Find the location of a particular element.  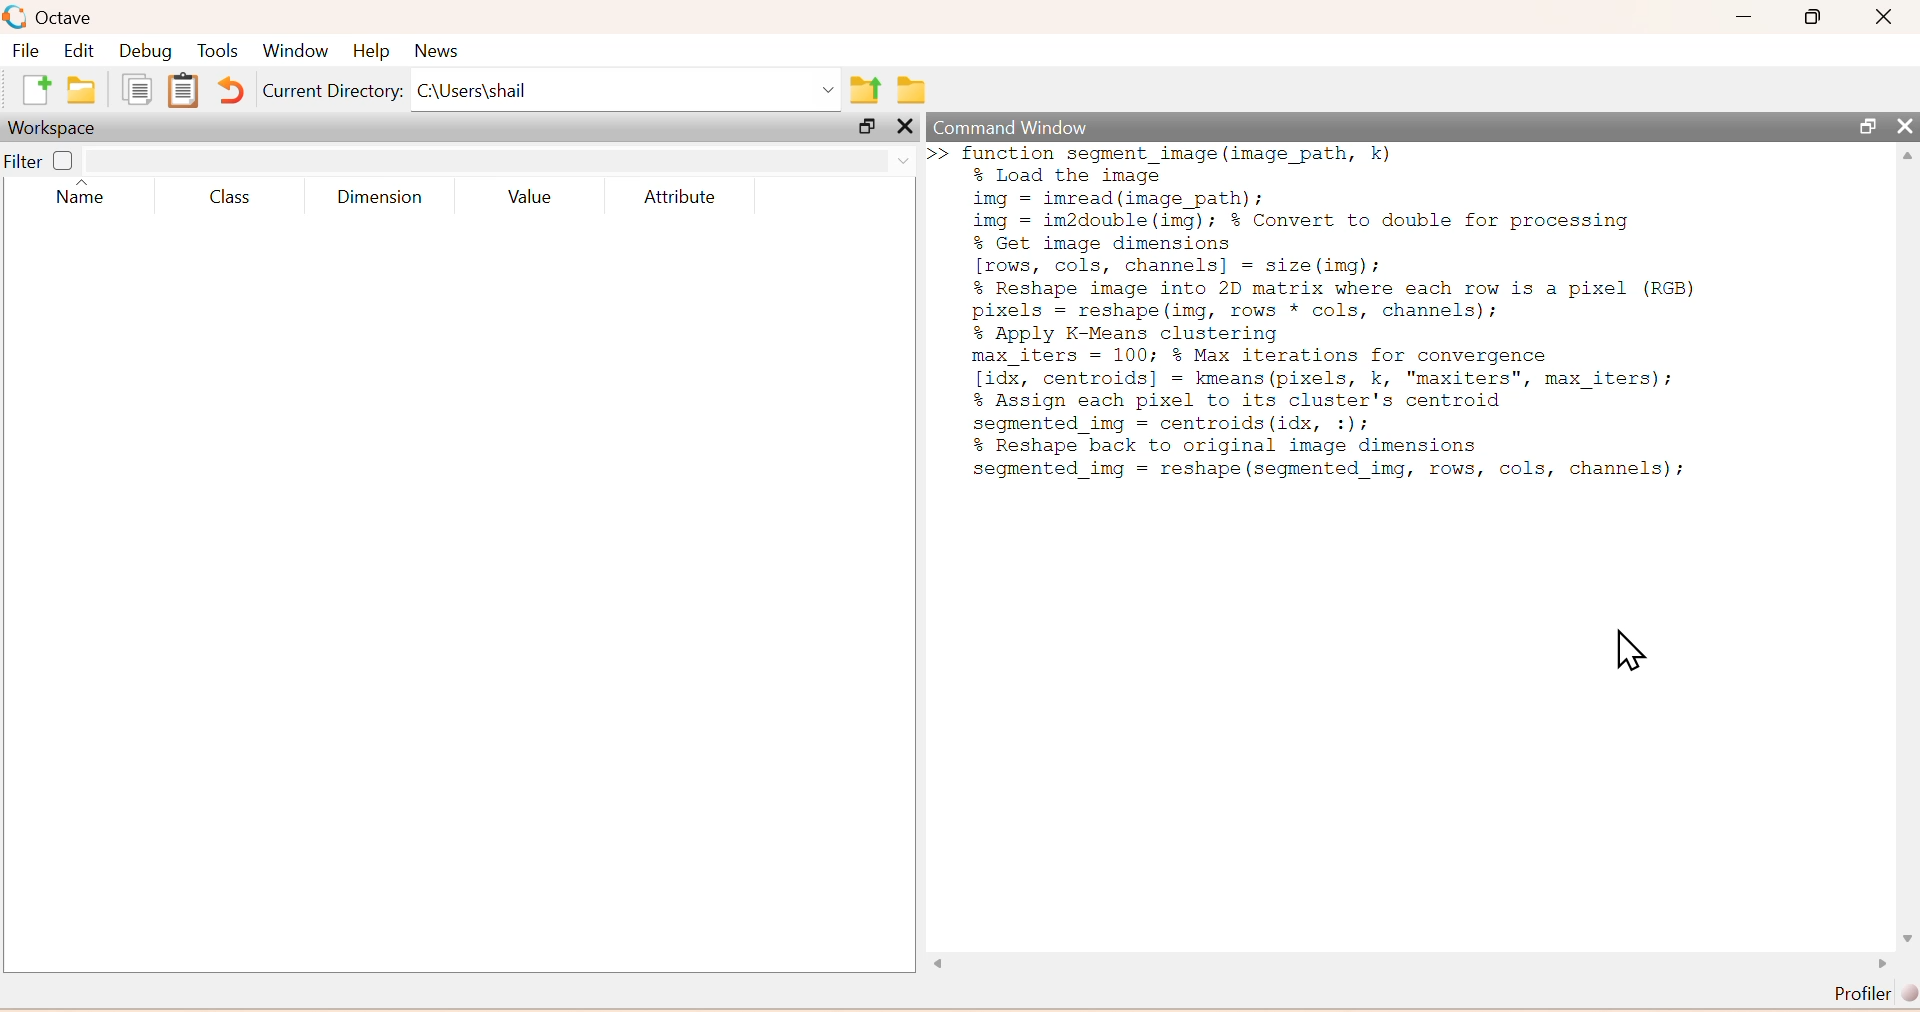

Undo is located at coordinates (233, 92).